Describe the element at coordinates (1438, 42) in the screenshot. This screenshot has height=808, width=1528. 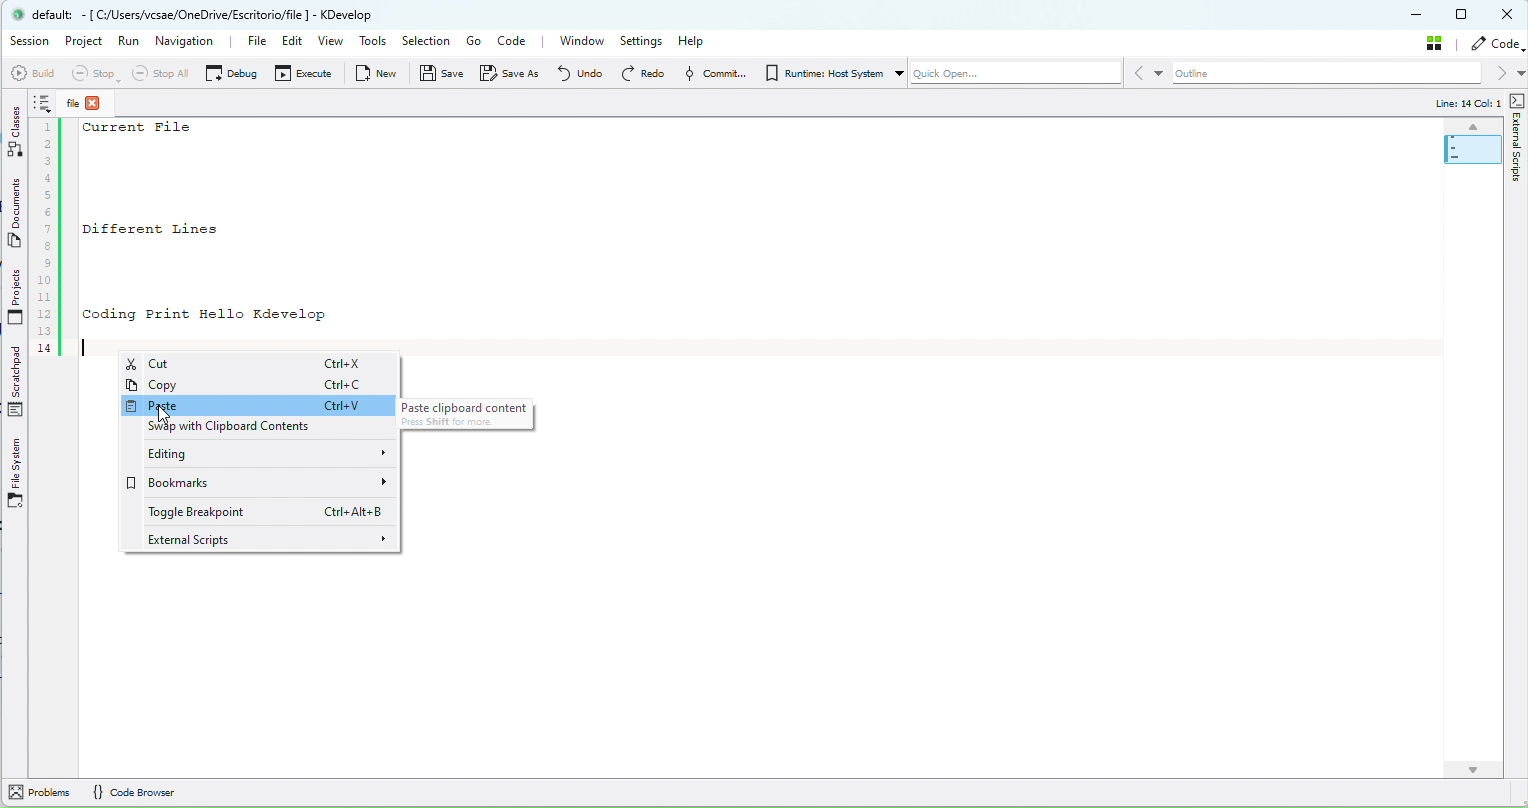
I see `stash` at that location.